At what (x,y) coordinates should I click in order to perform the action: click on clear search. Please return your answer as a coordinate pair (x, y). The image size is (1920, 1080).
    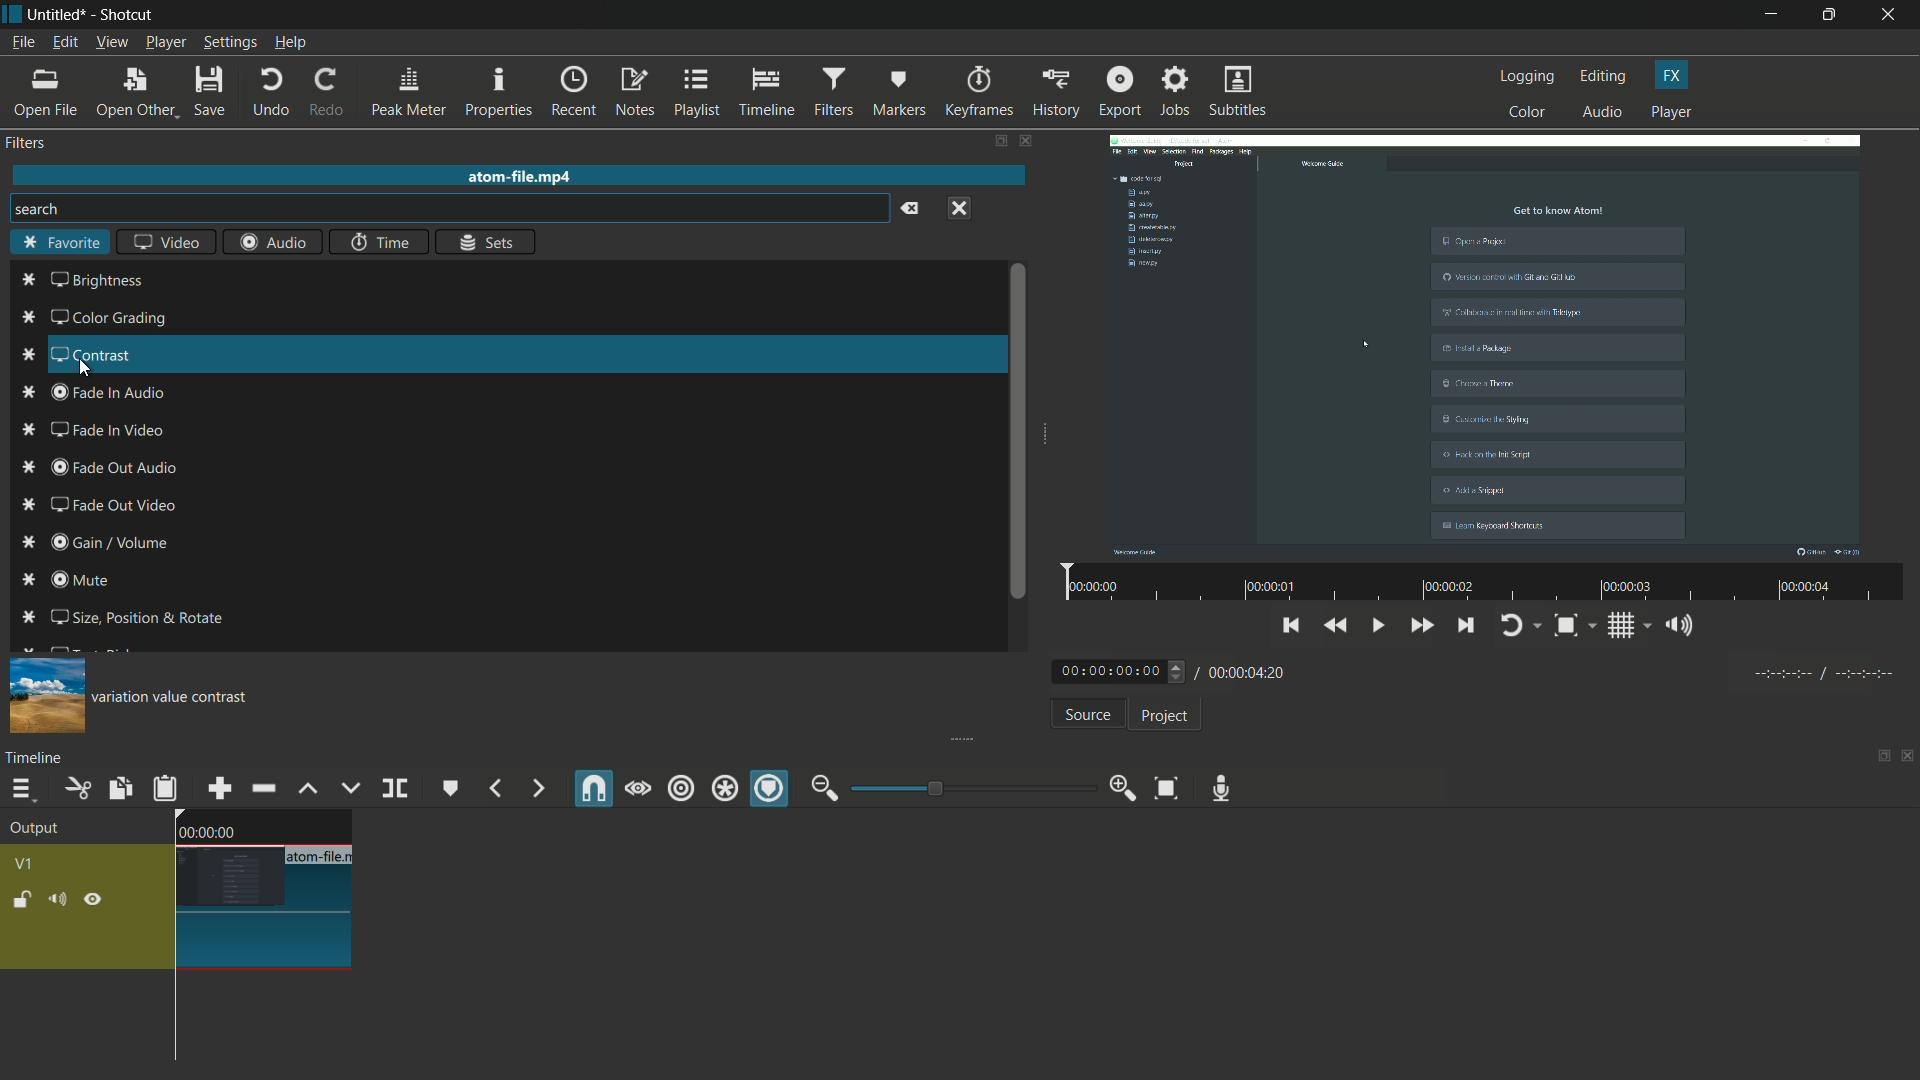
    Looking at the image, I should click on (908, 208).